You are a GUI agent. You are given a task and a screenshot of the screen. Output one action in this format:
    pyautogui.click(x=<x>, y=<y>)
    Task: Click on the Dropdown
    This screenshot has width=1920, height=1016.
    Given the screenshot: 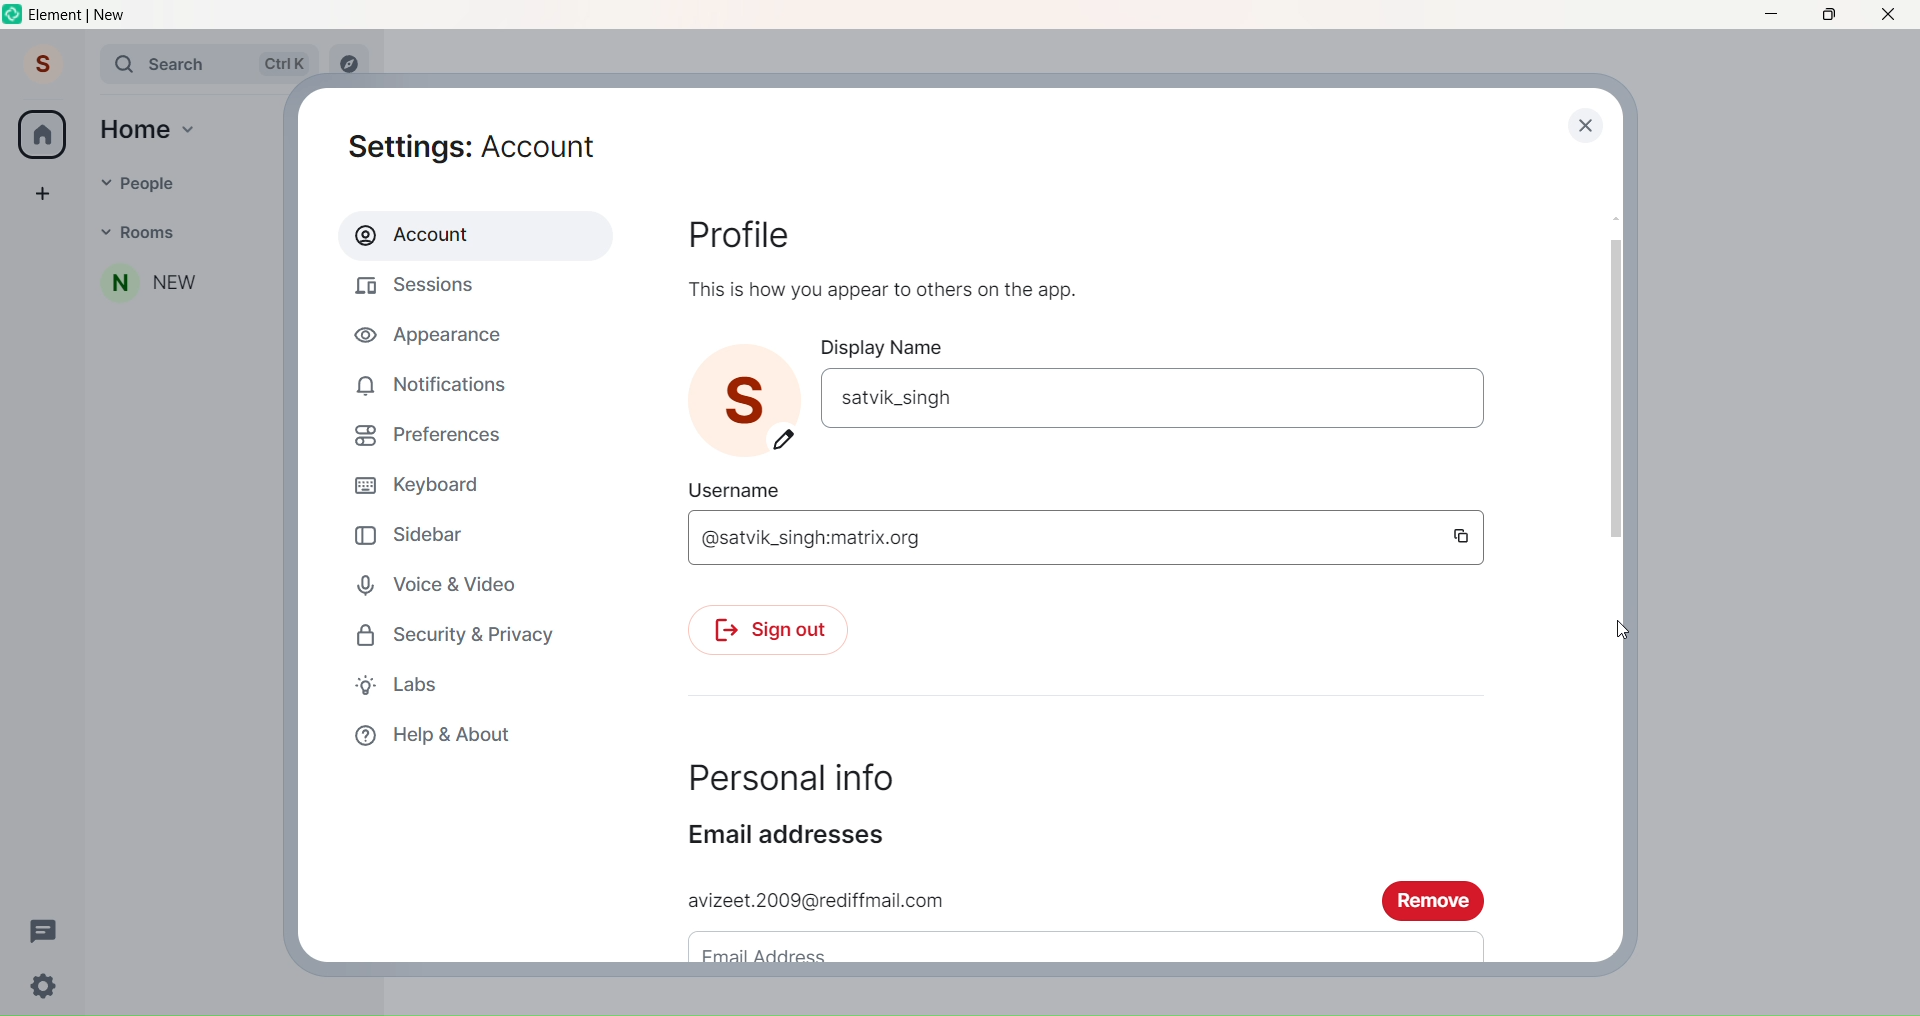 What is the action you would take?
    pyautogui.click(x=100, y=181)
    